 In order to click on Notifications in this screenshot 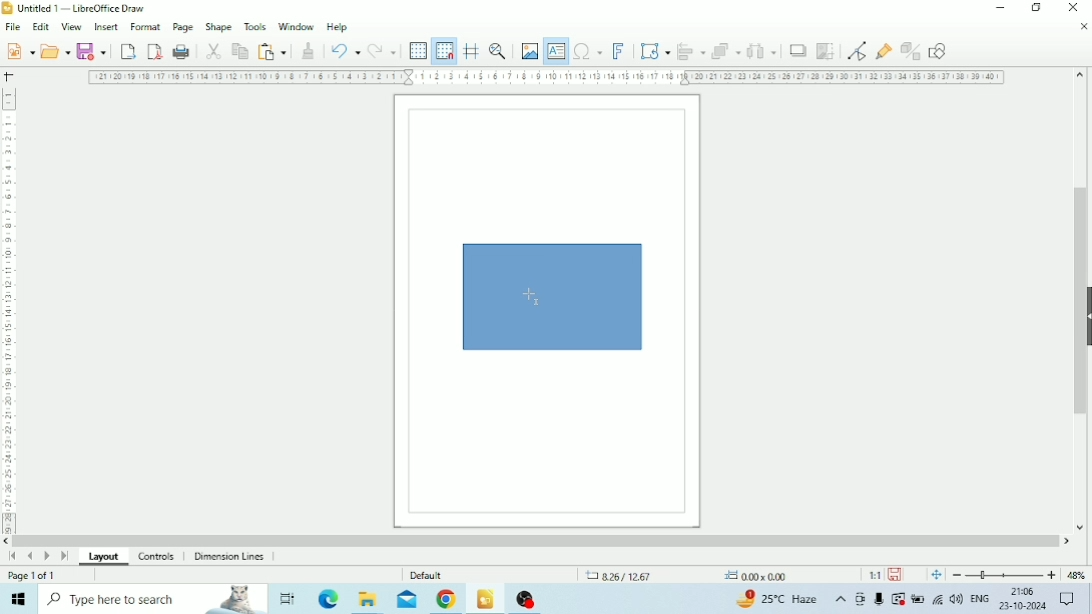, I will do `click(1068, 600)`.